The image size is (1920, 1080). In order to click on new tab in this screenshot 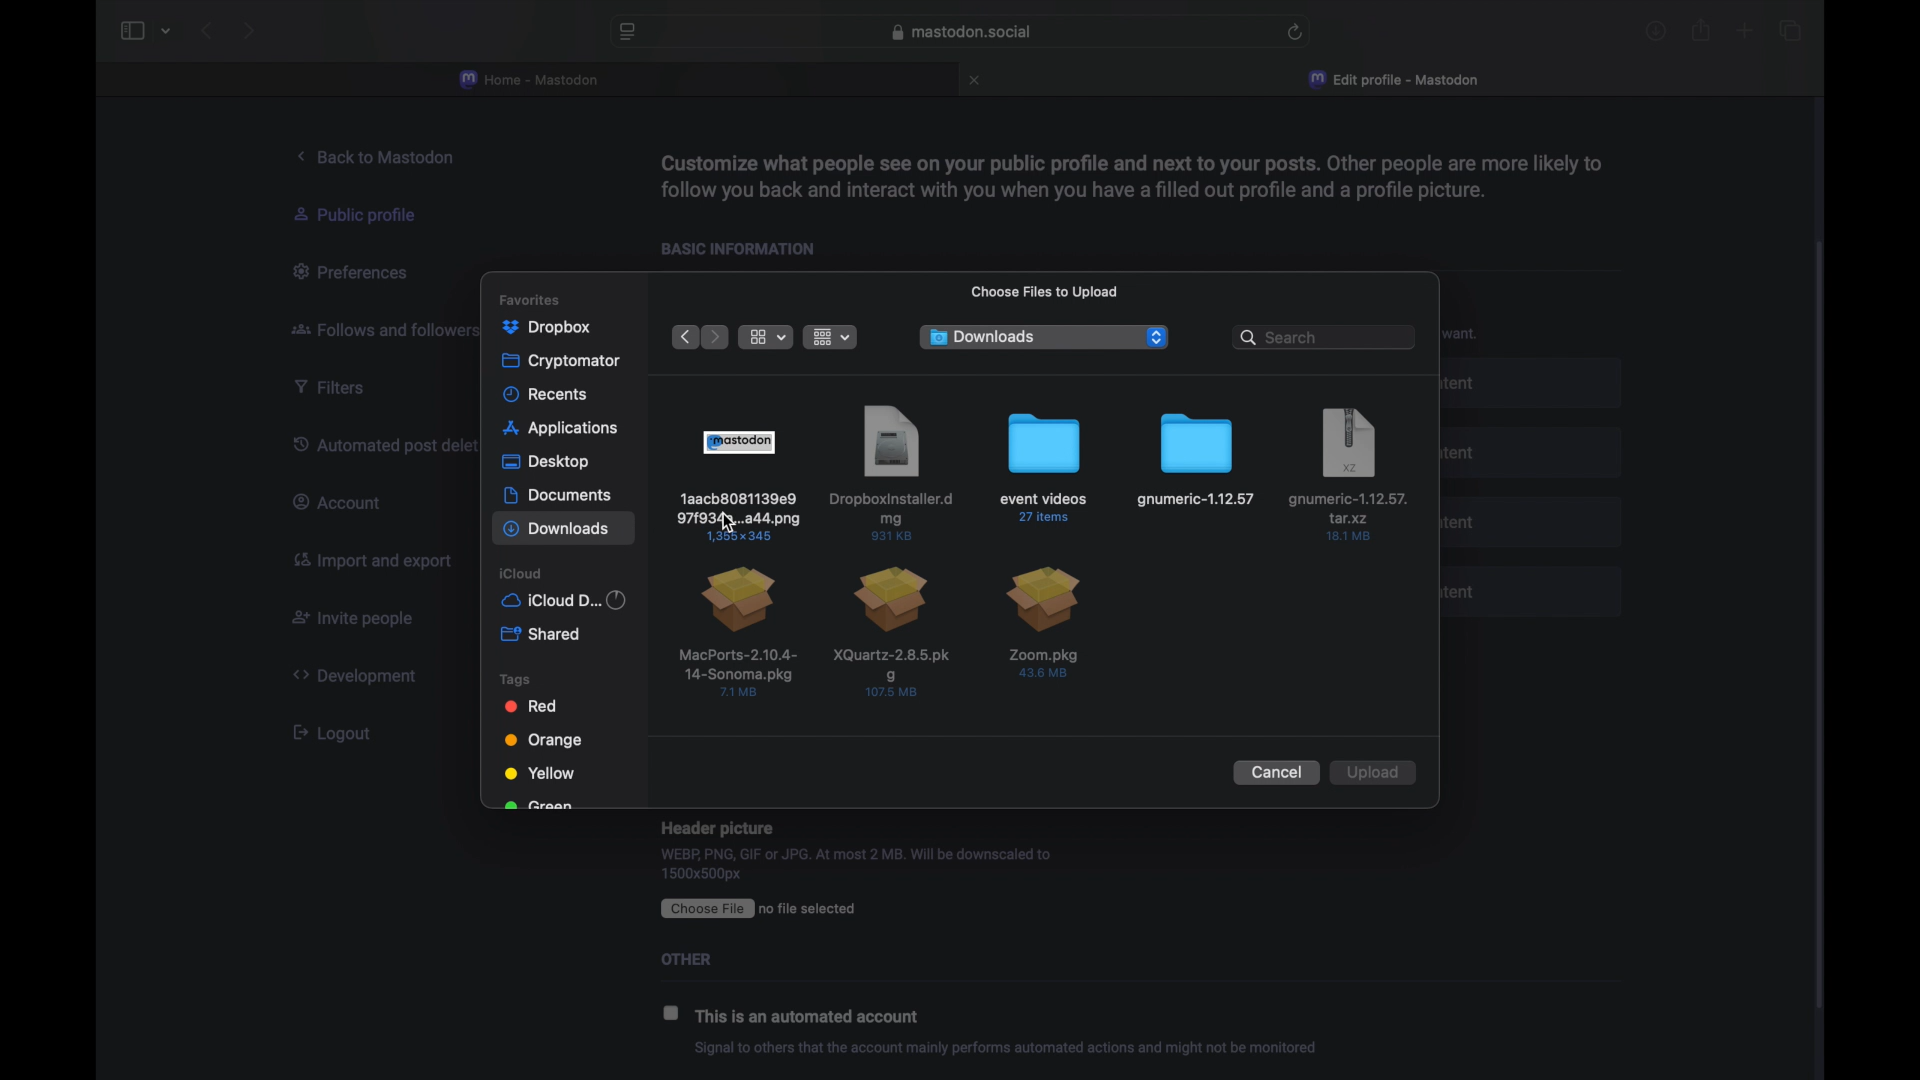, I will do `click(1744, 33)`.